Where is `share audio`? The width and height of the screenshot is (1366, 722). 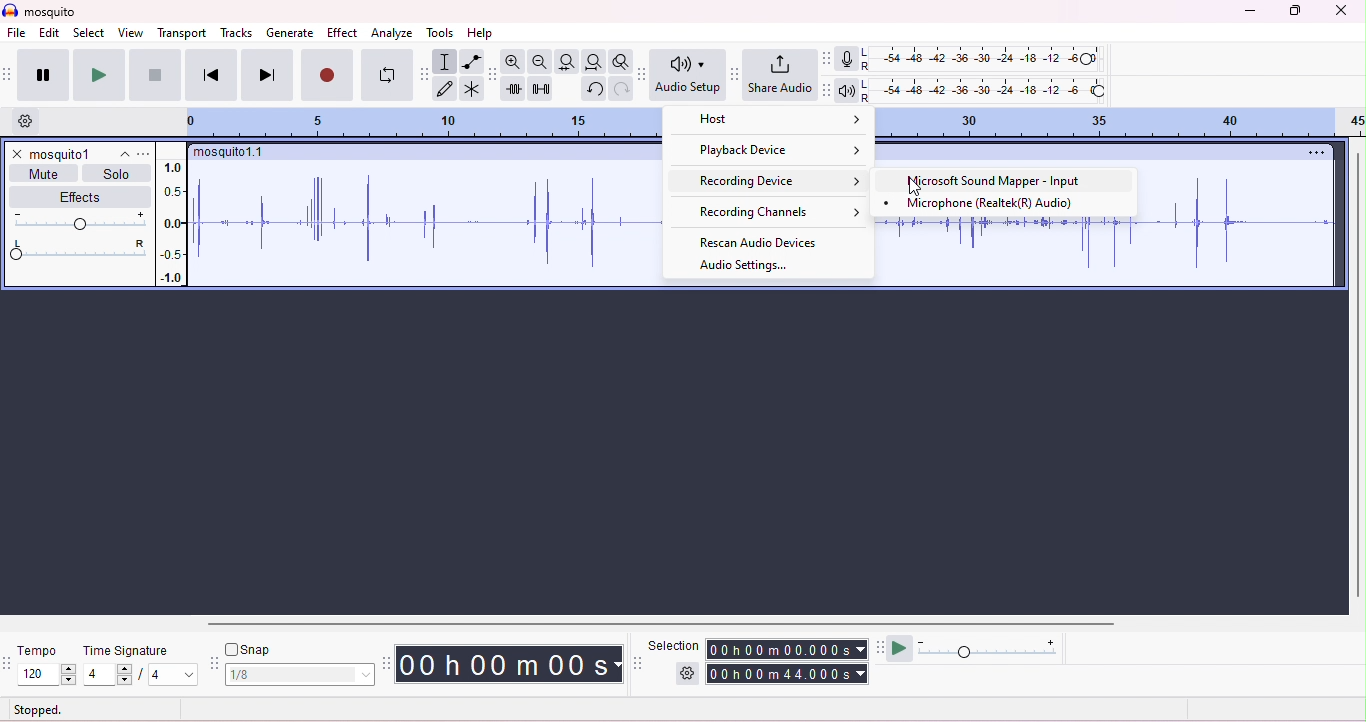
share audio is located at coordinates (779, 73).